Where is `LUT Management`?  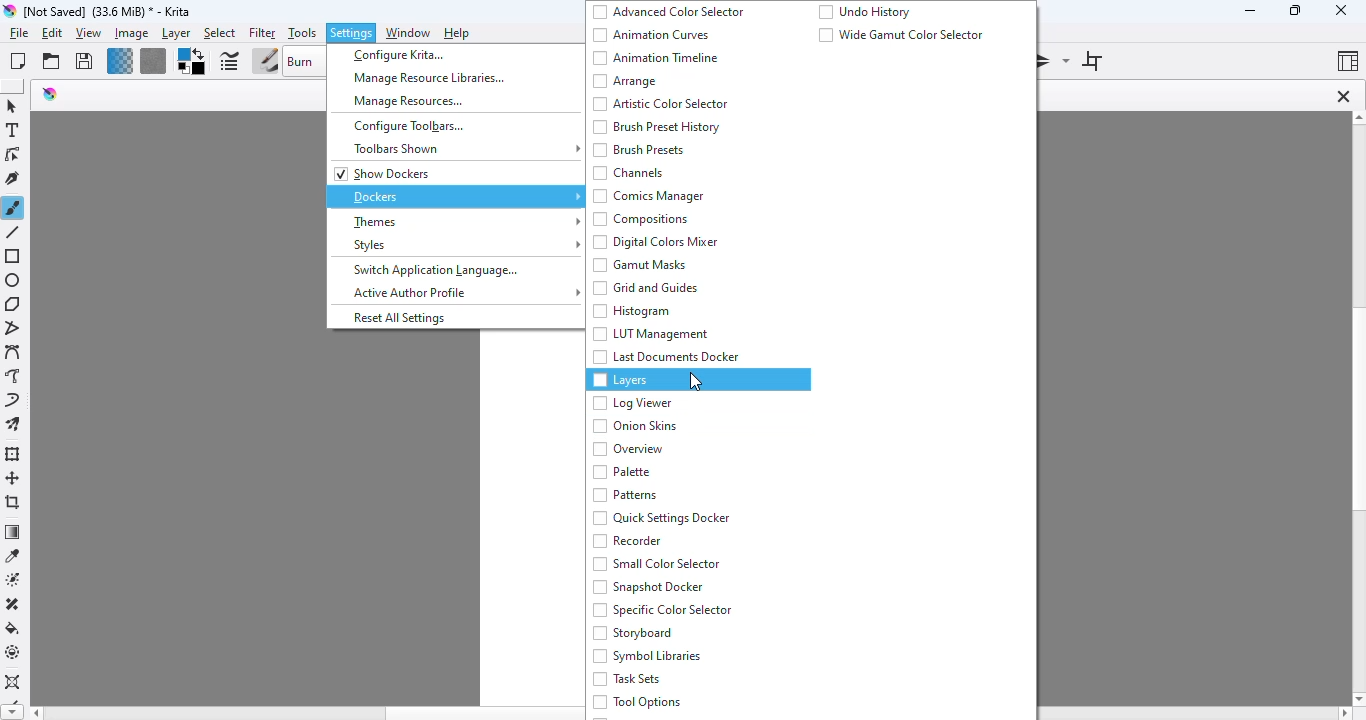 LUT Management is located at coordinates (650, 334).